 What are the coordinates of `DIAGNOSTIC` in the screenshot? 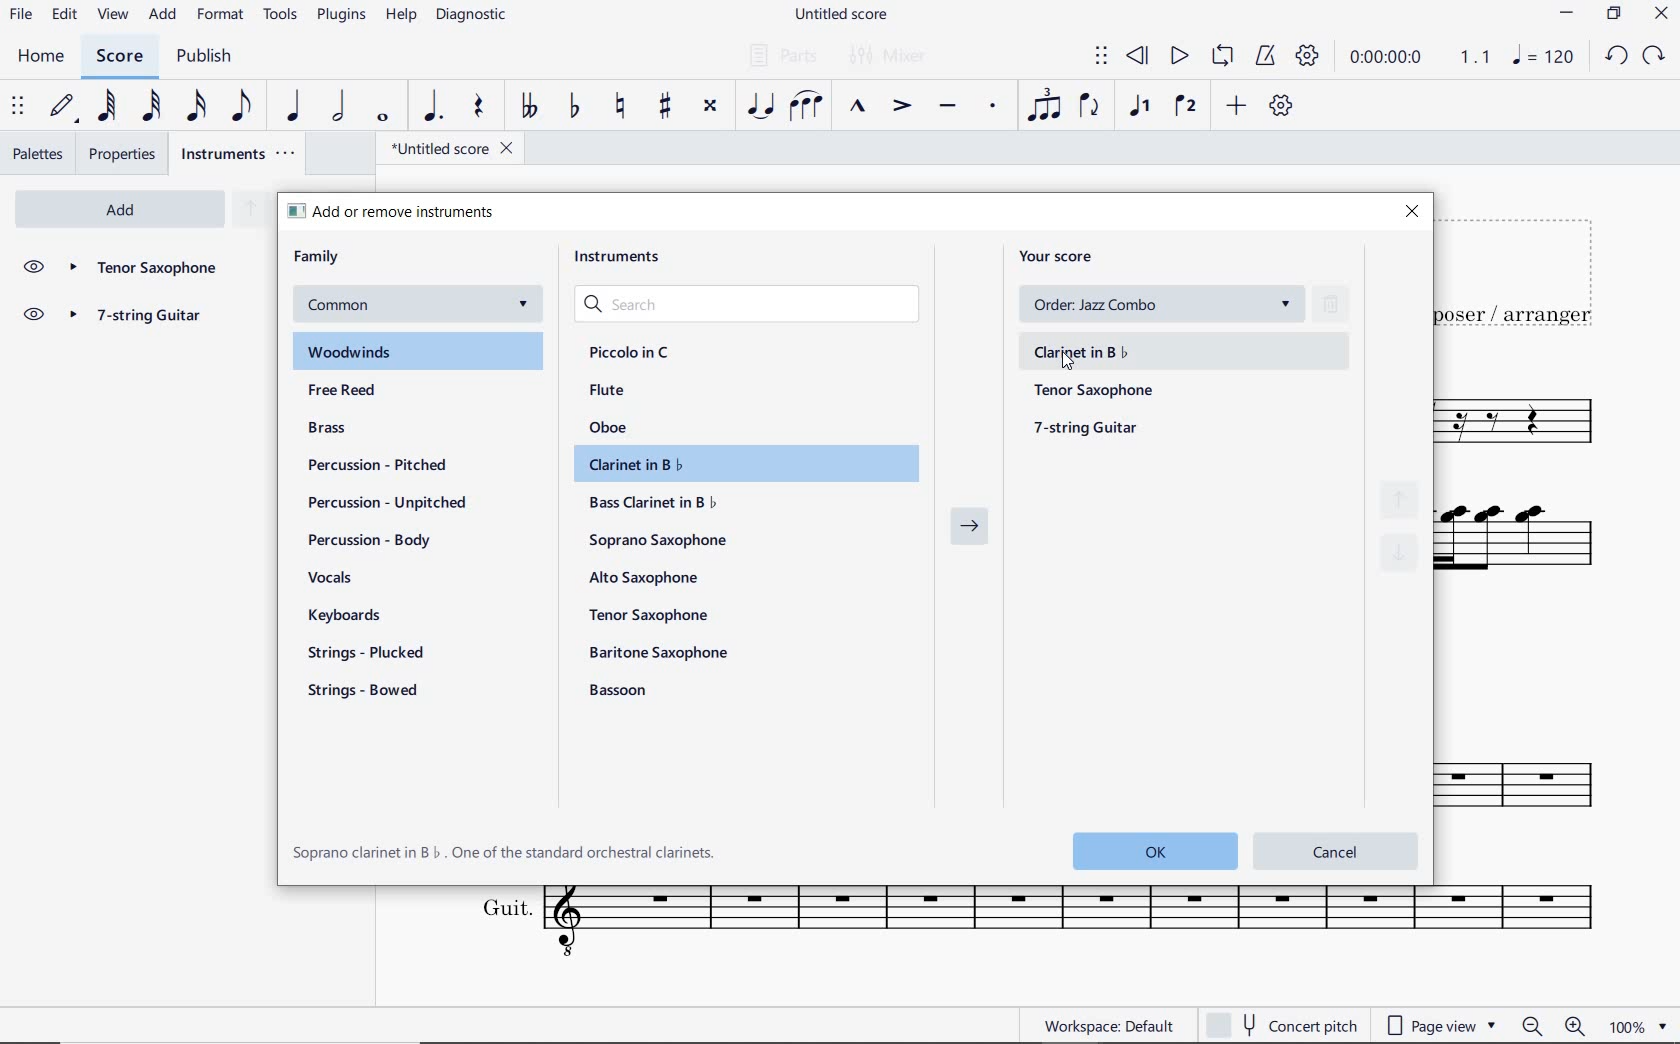 It's located at (472, 15).